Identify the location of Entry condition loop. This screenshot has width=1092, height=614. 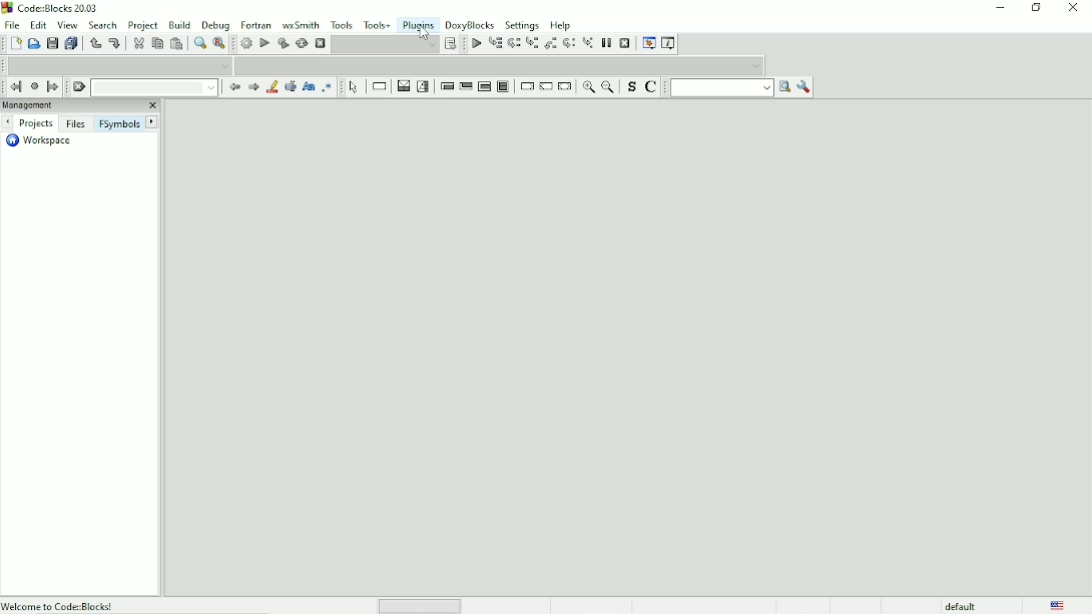
(446, 86).